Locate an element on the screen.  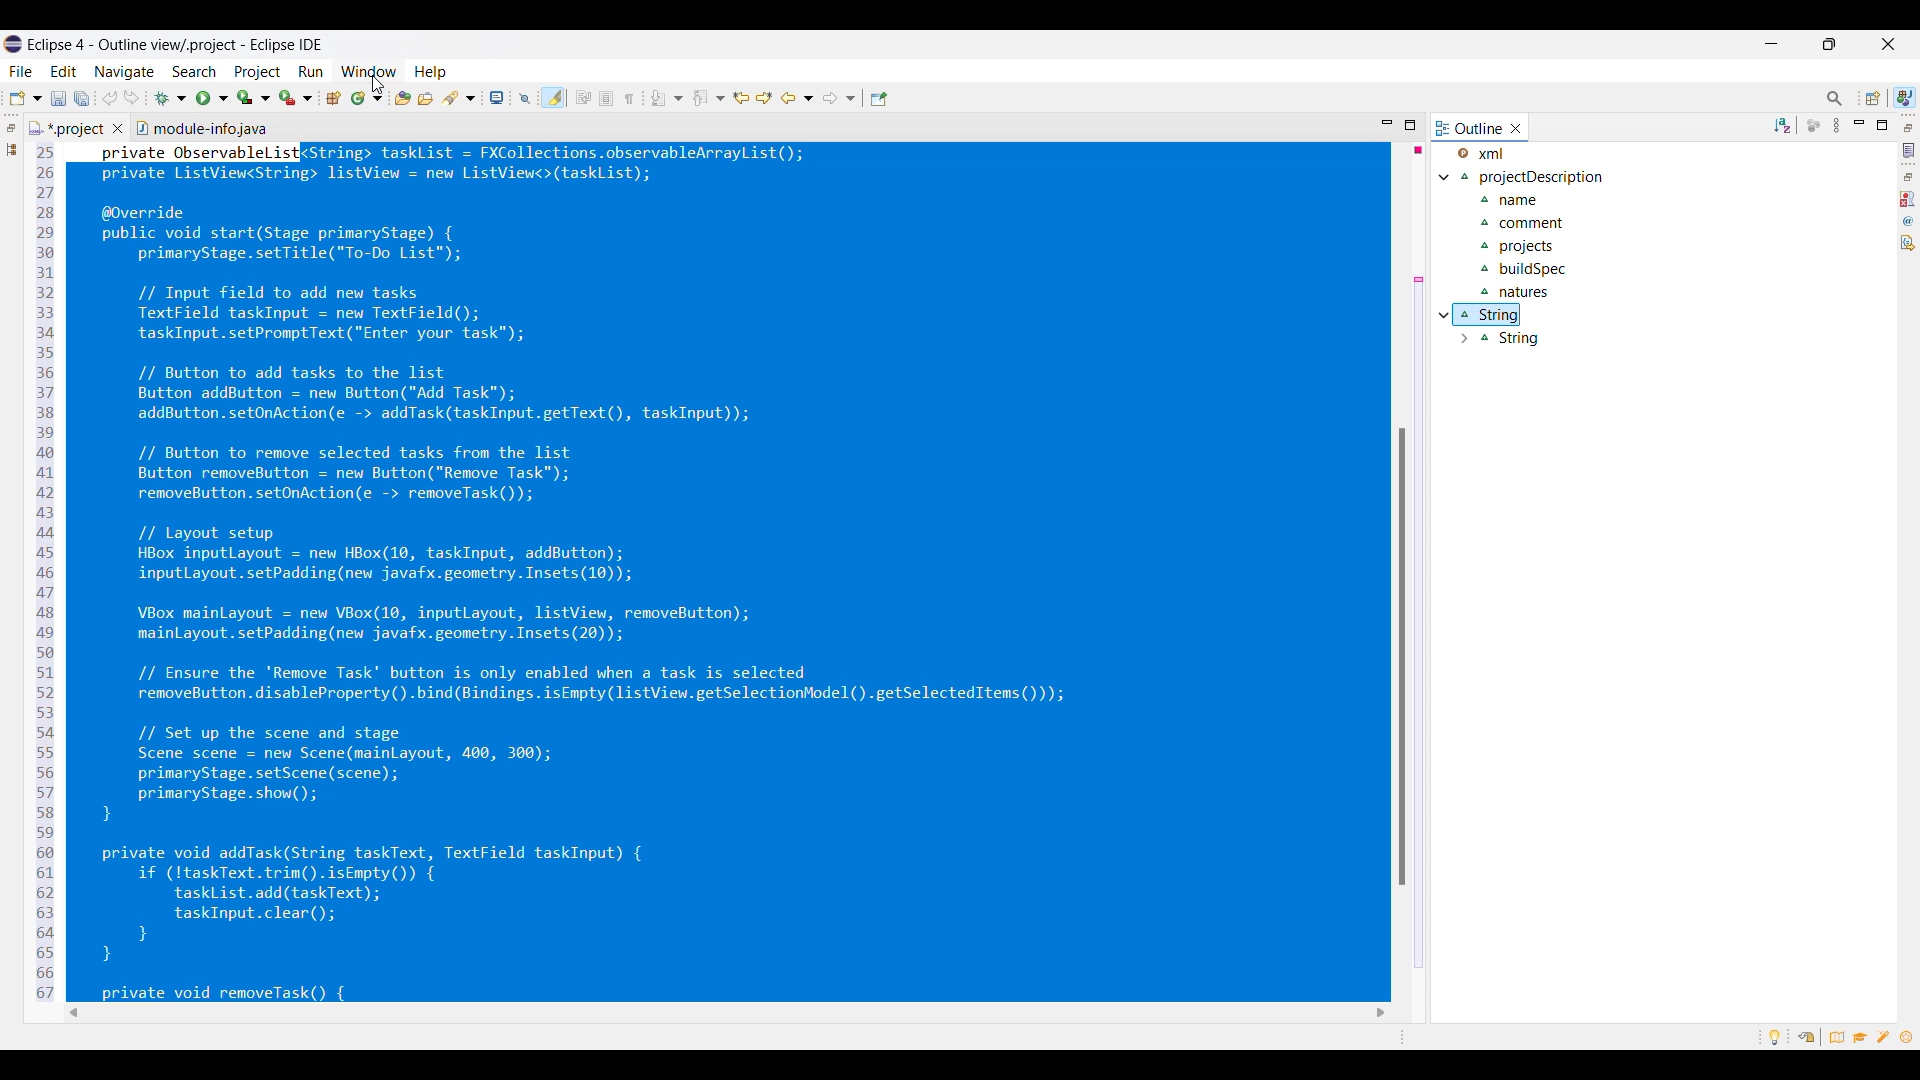
Debug options is located at coordinates (170, 98).